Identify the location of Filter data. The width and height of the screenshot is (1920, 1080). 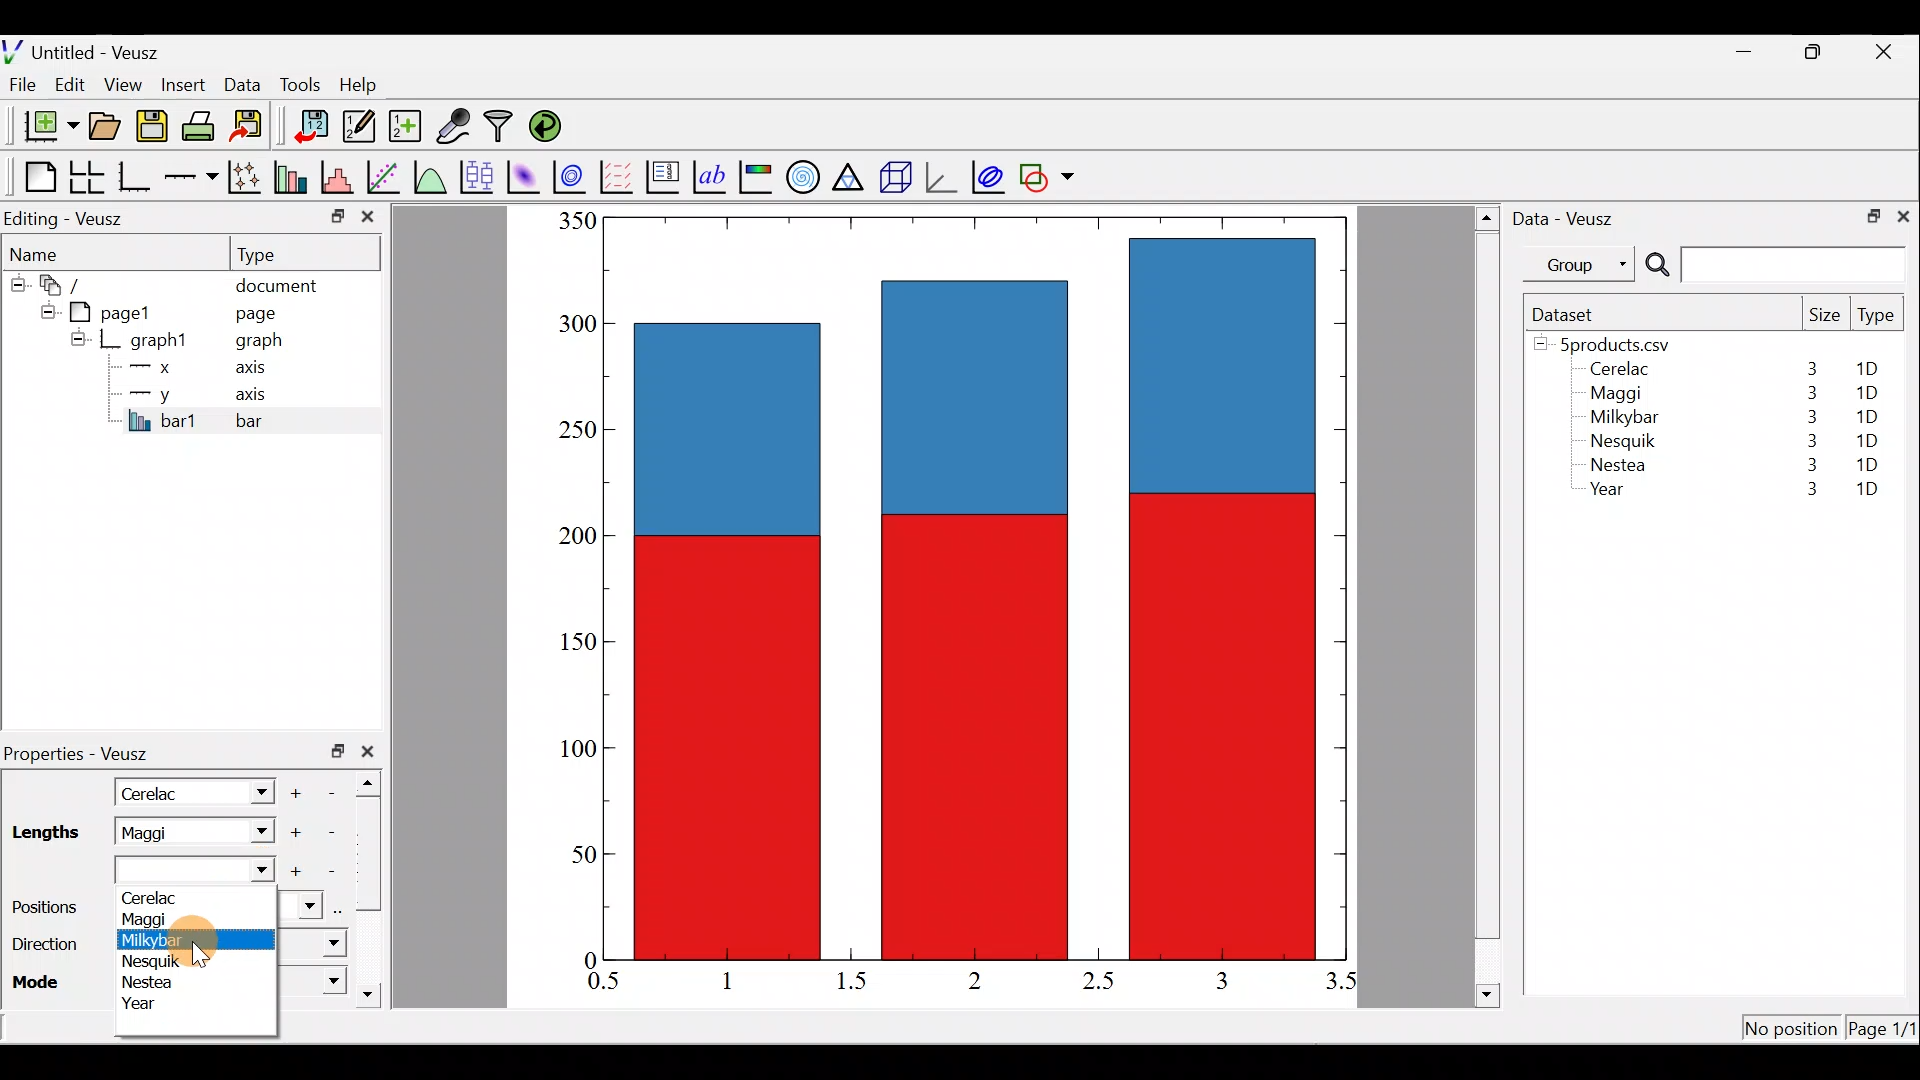
(502, 128).